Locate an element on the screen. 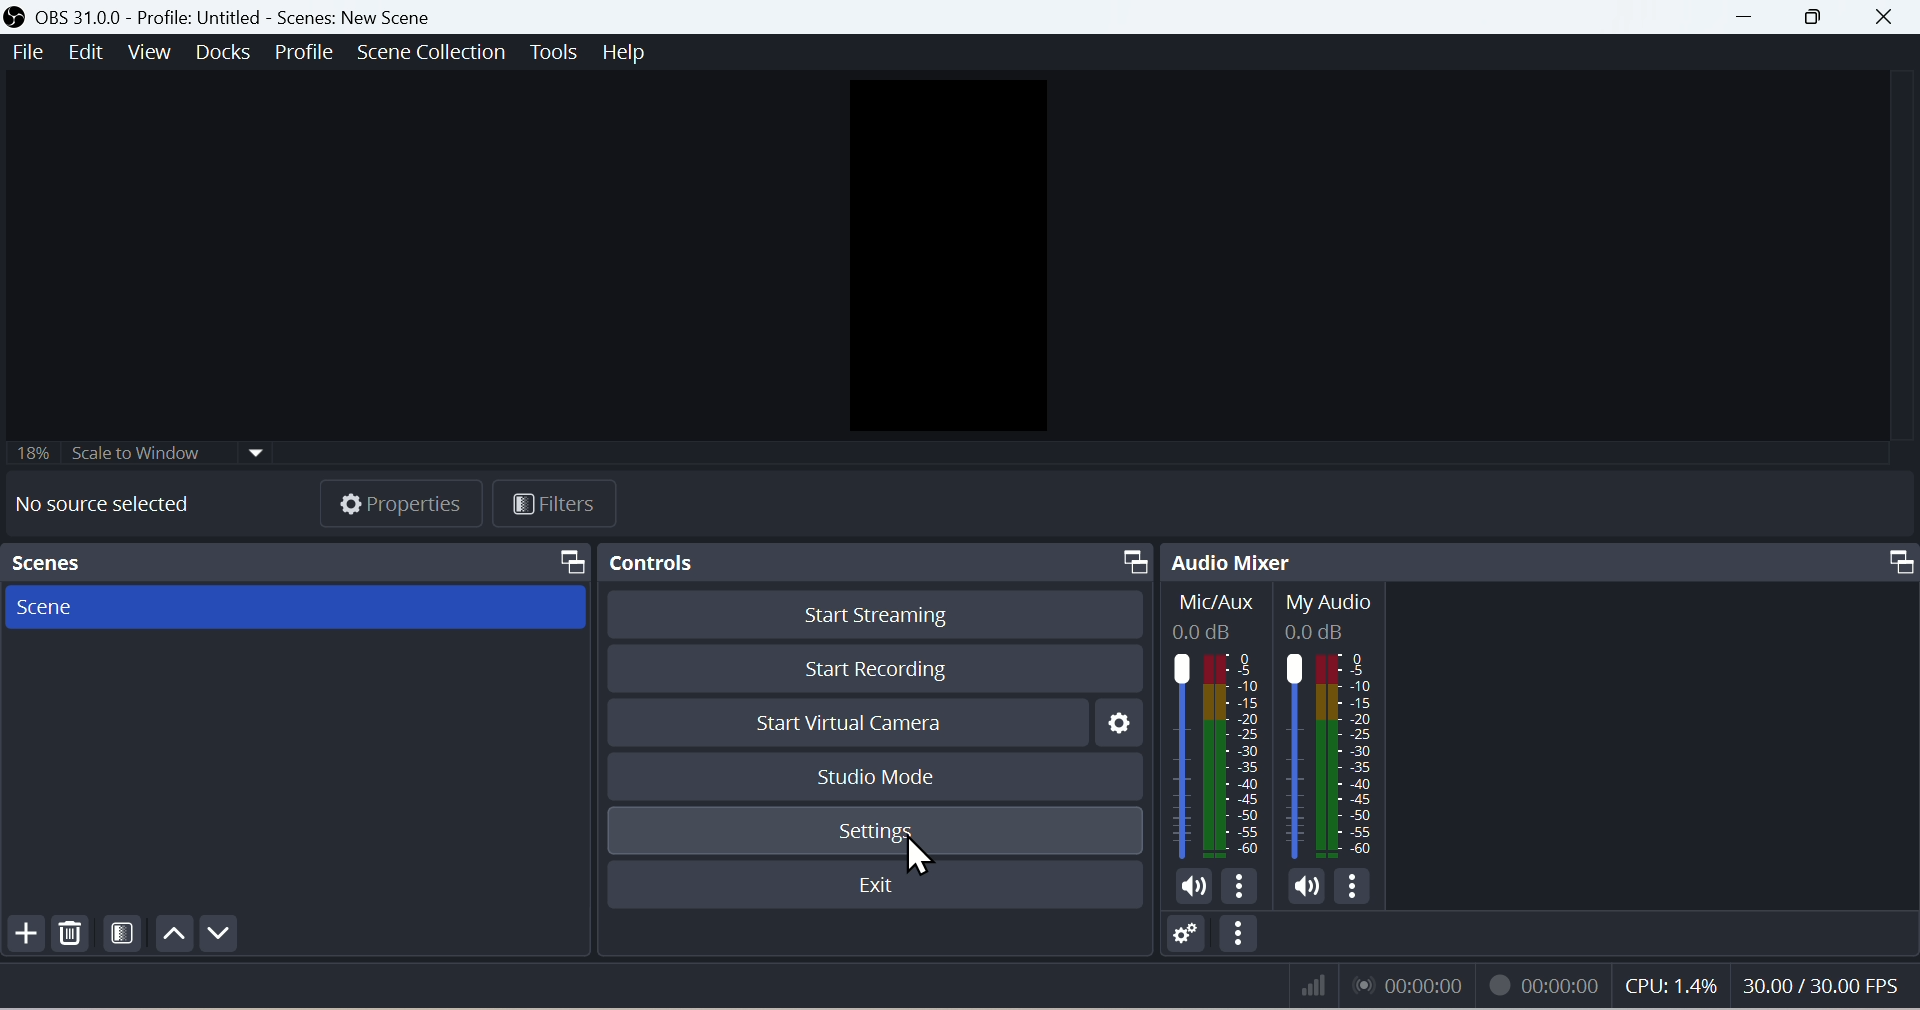 The width and height of the screenshot is (1920, 1010). up is located at coordinates (171, 933).